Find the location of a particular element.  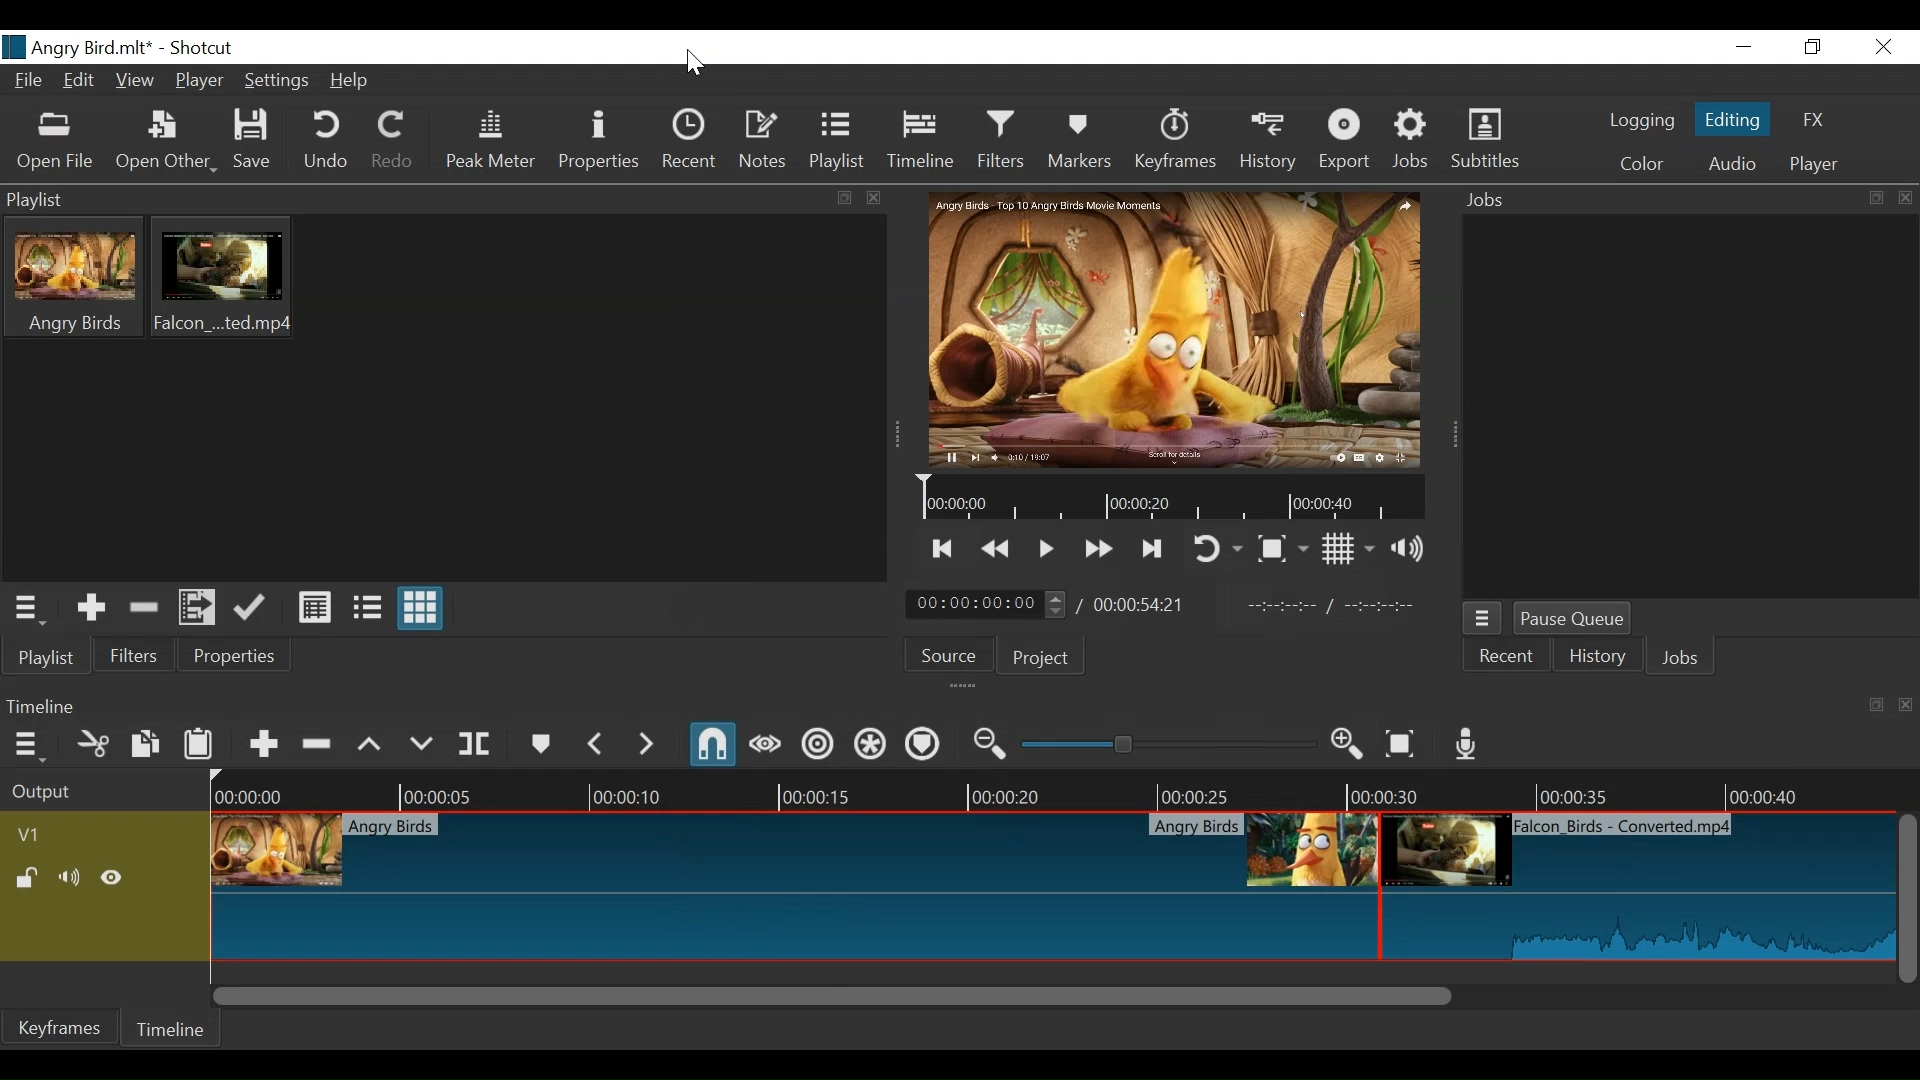

Ripple Markers is located at coordinates (920, 745).